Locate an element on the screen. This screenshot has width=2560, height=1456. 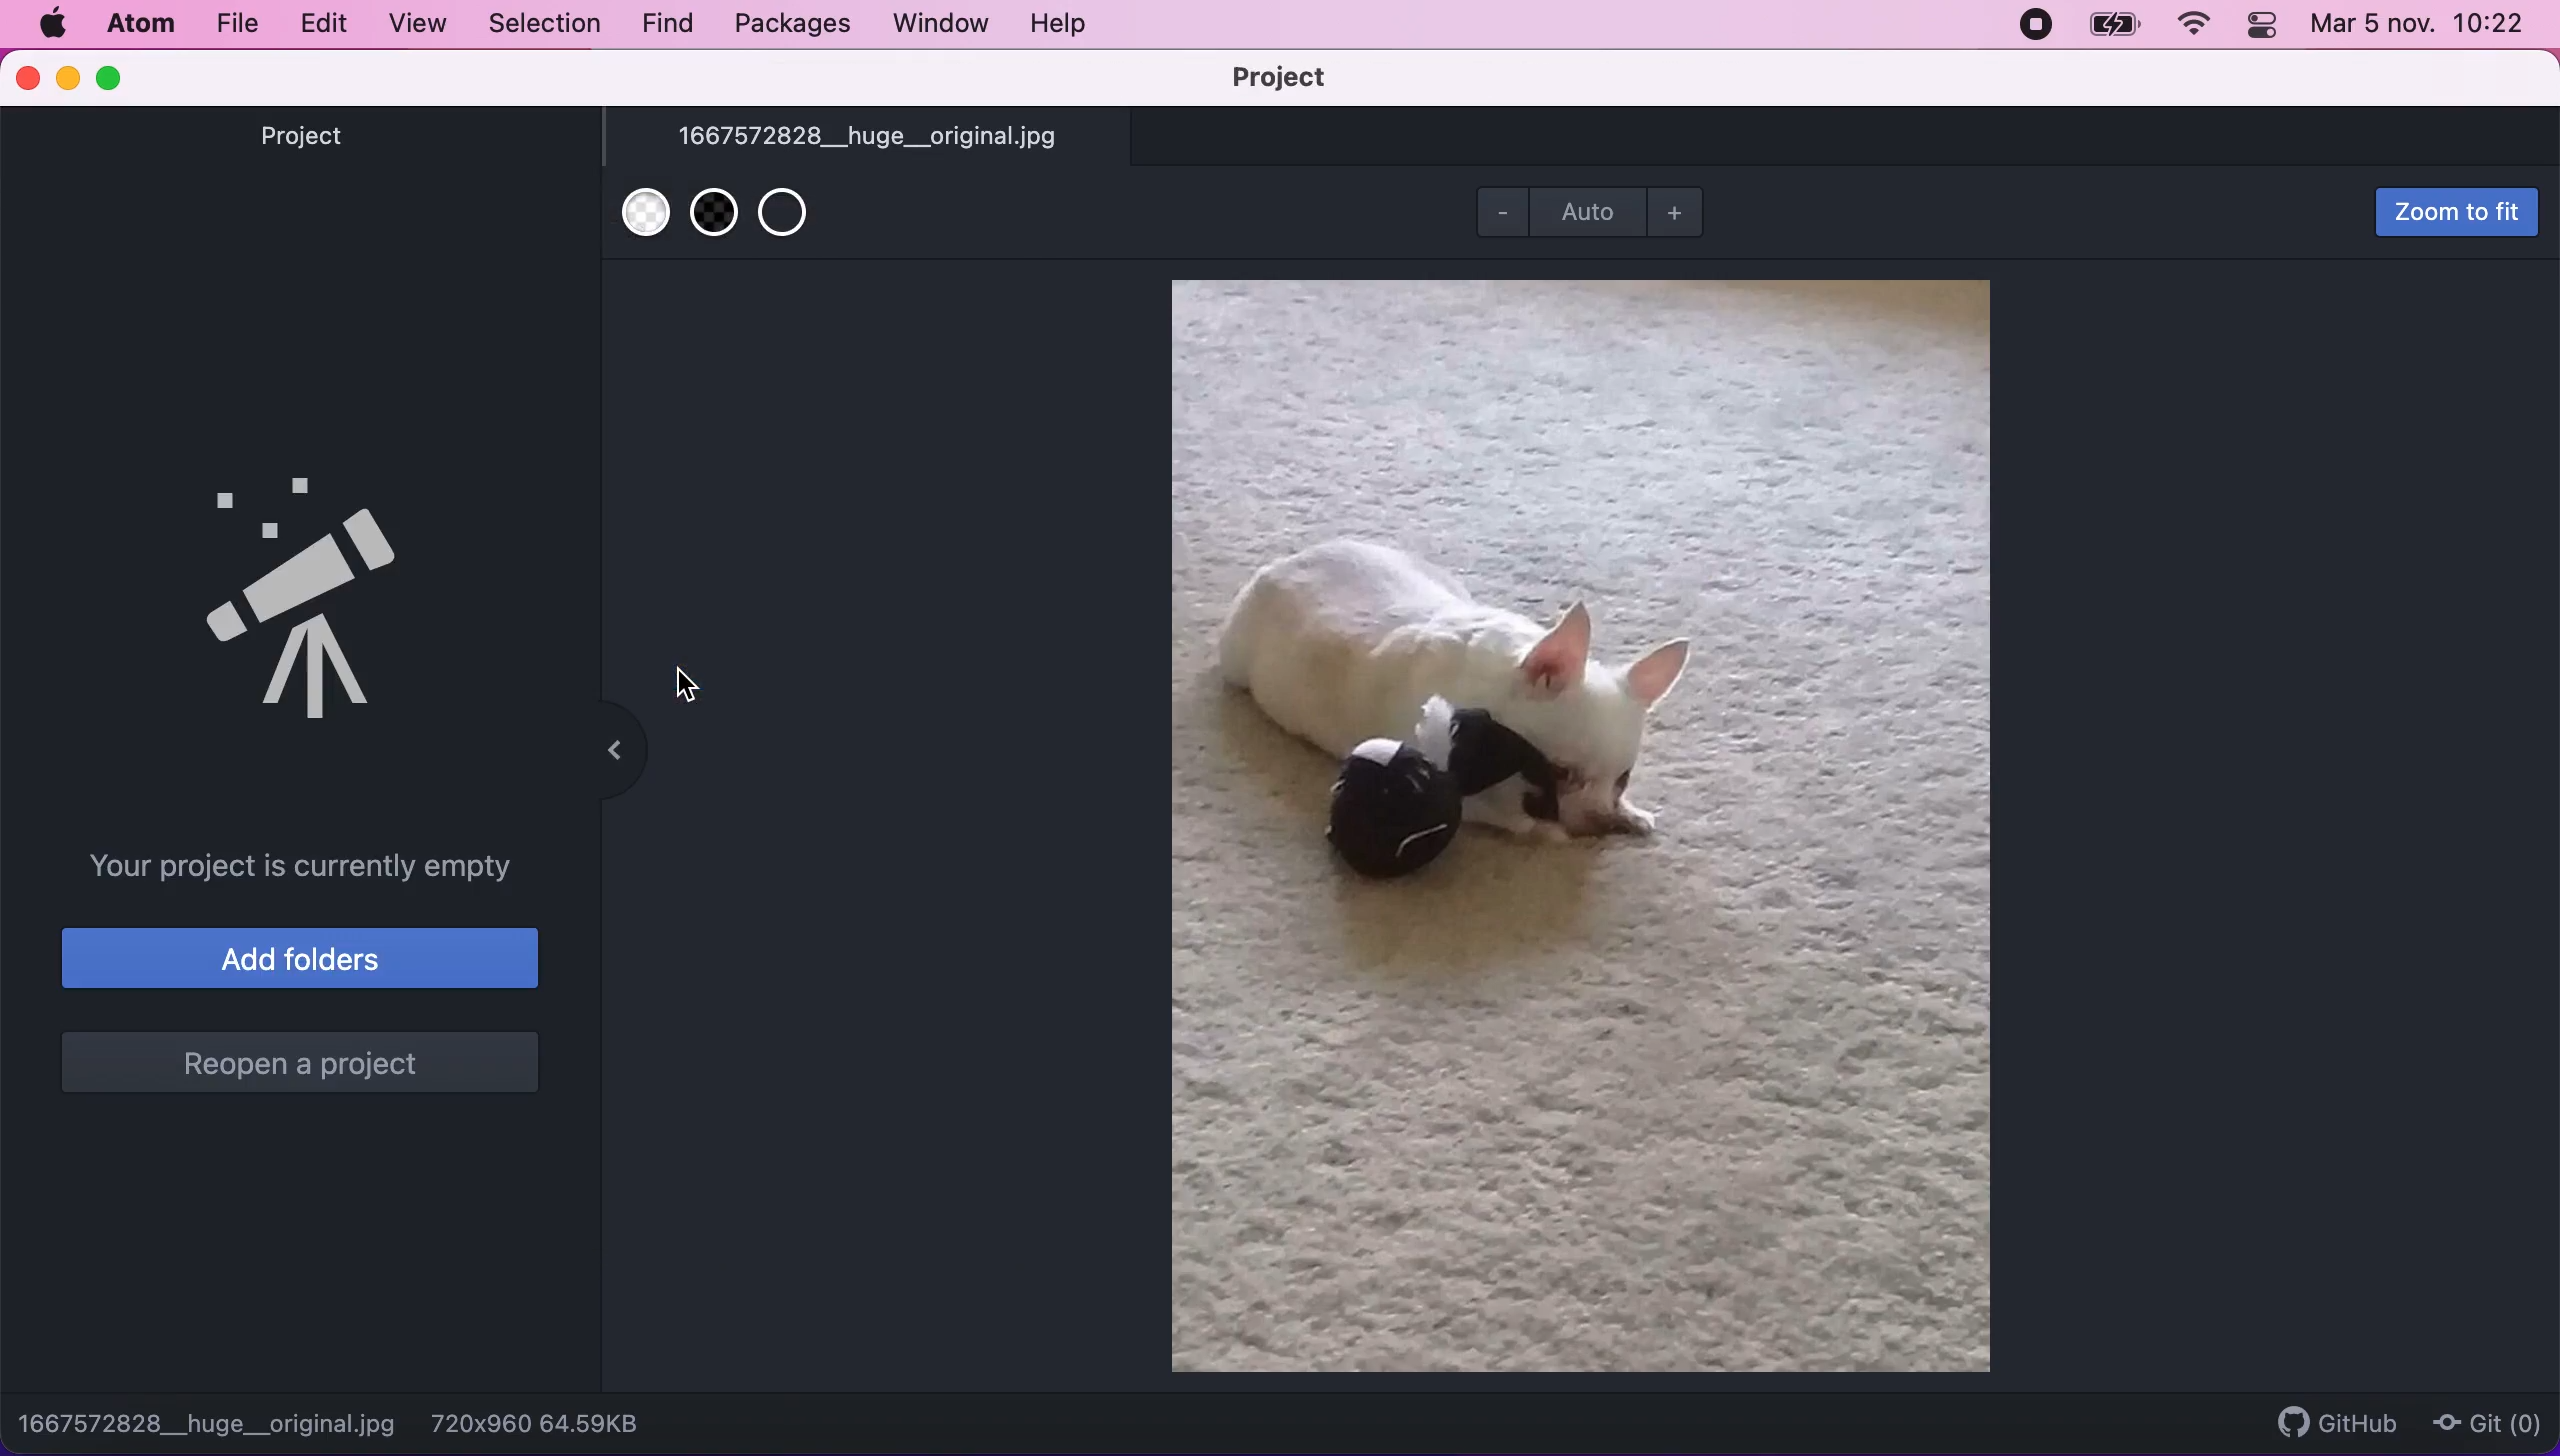
project is located at coordinates (323, 158).